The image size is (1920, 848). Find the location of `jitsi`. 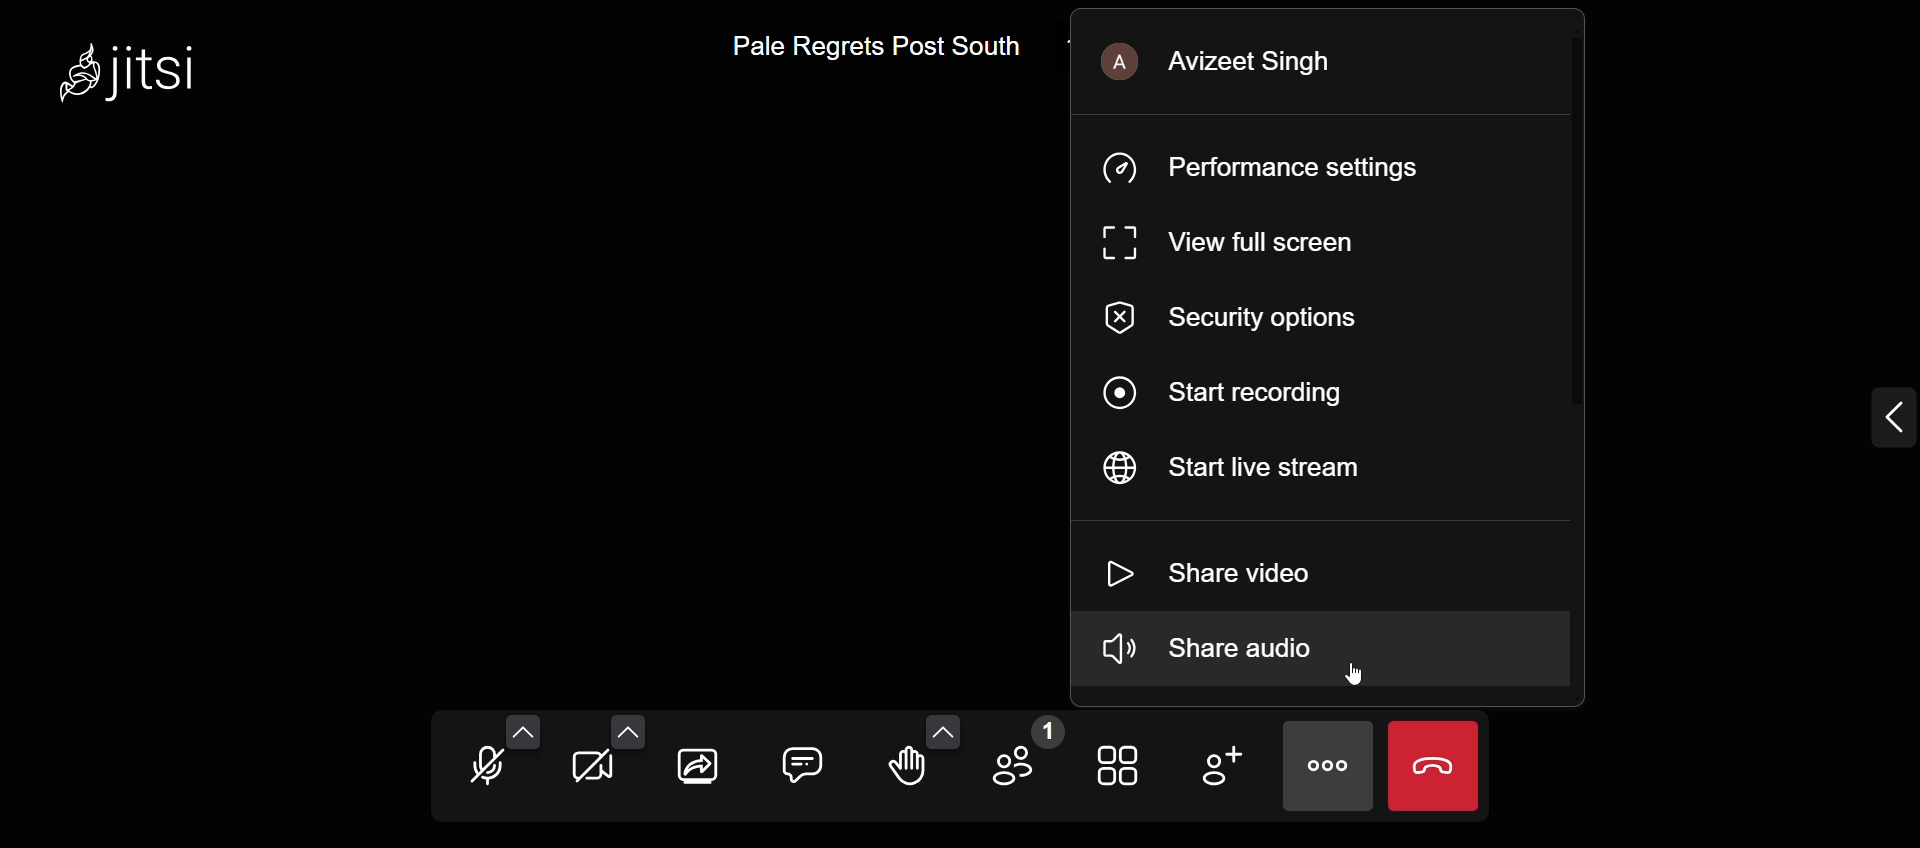

jitsi is located at coordinates (139, 78).